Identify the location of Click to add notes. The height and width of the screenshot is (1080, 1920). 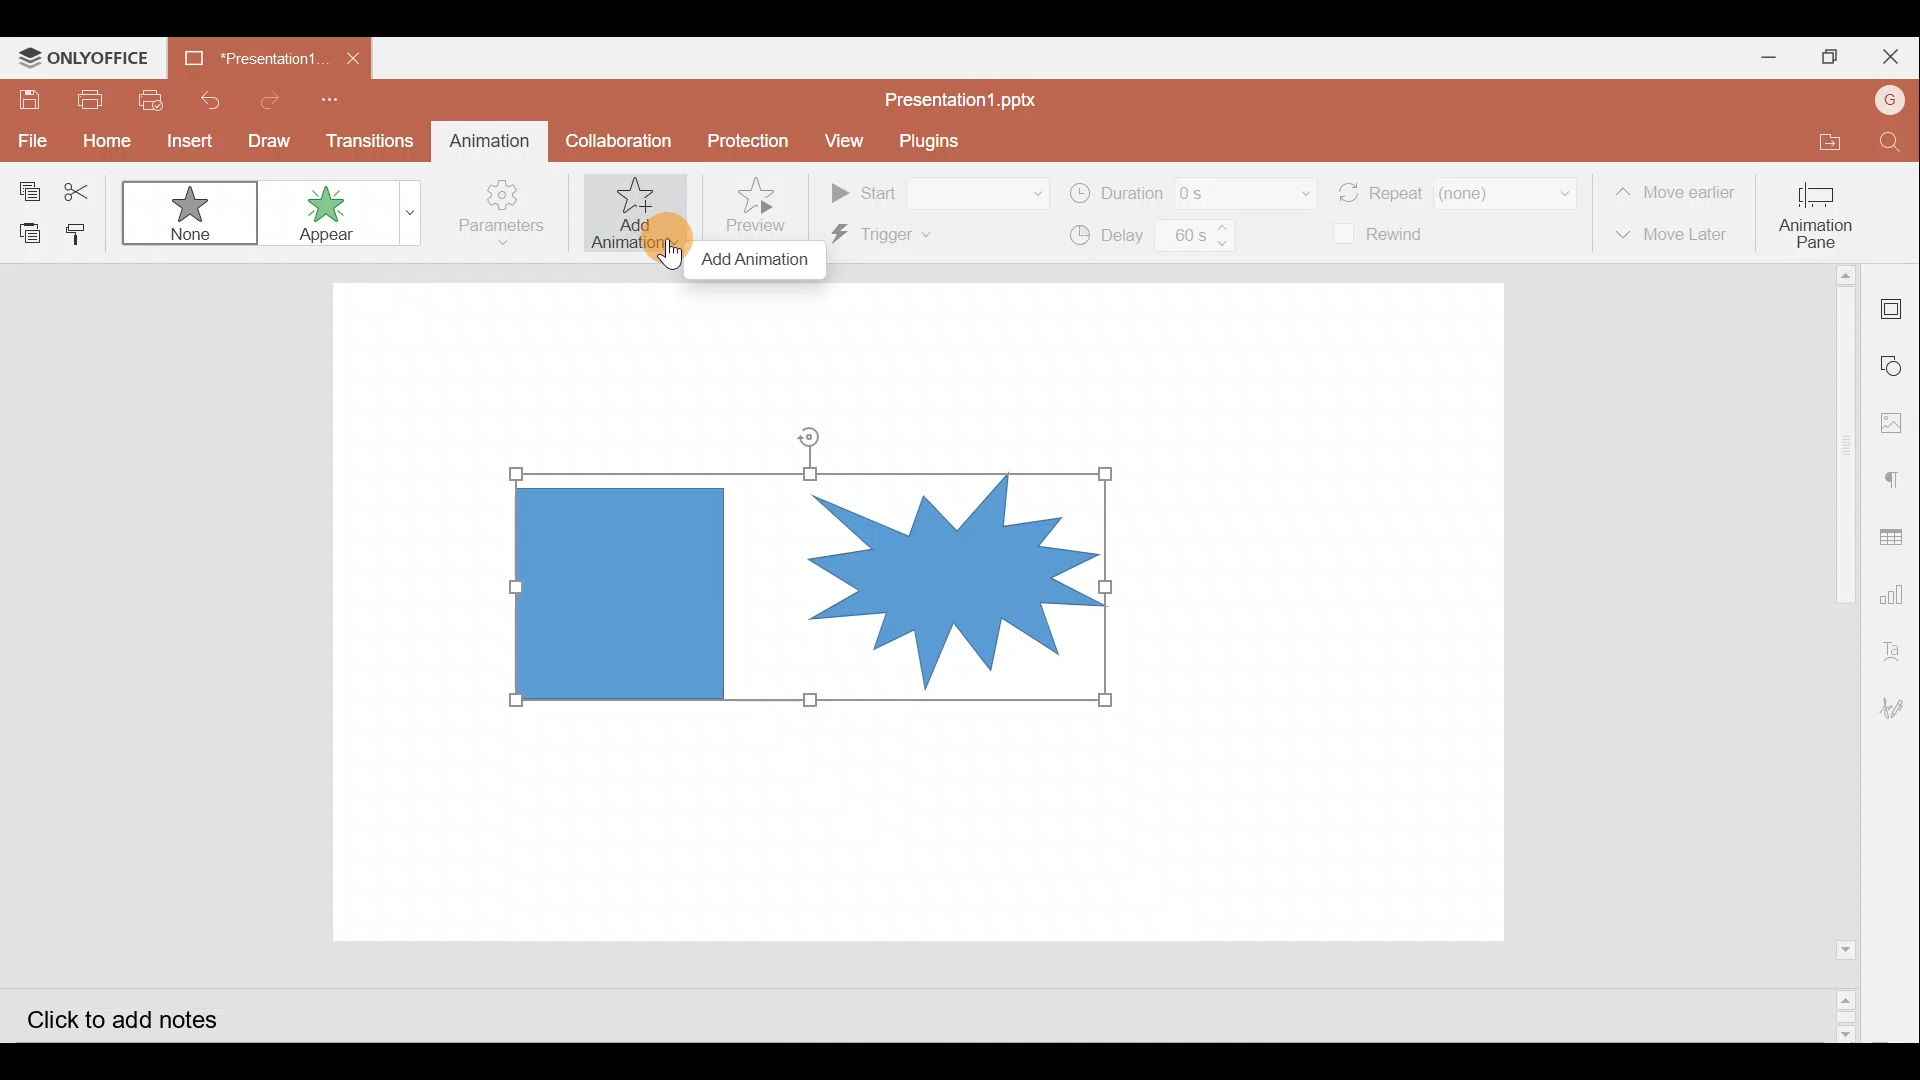
(144, 1016).